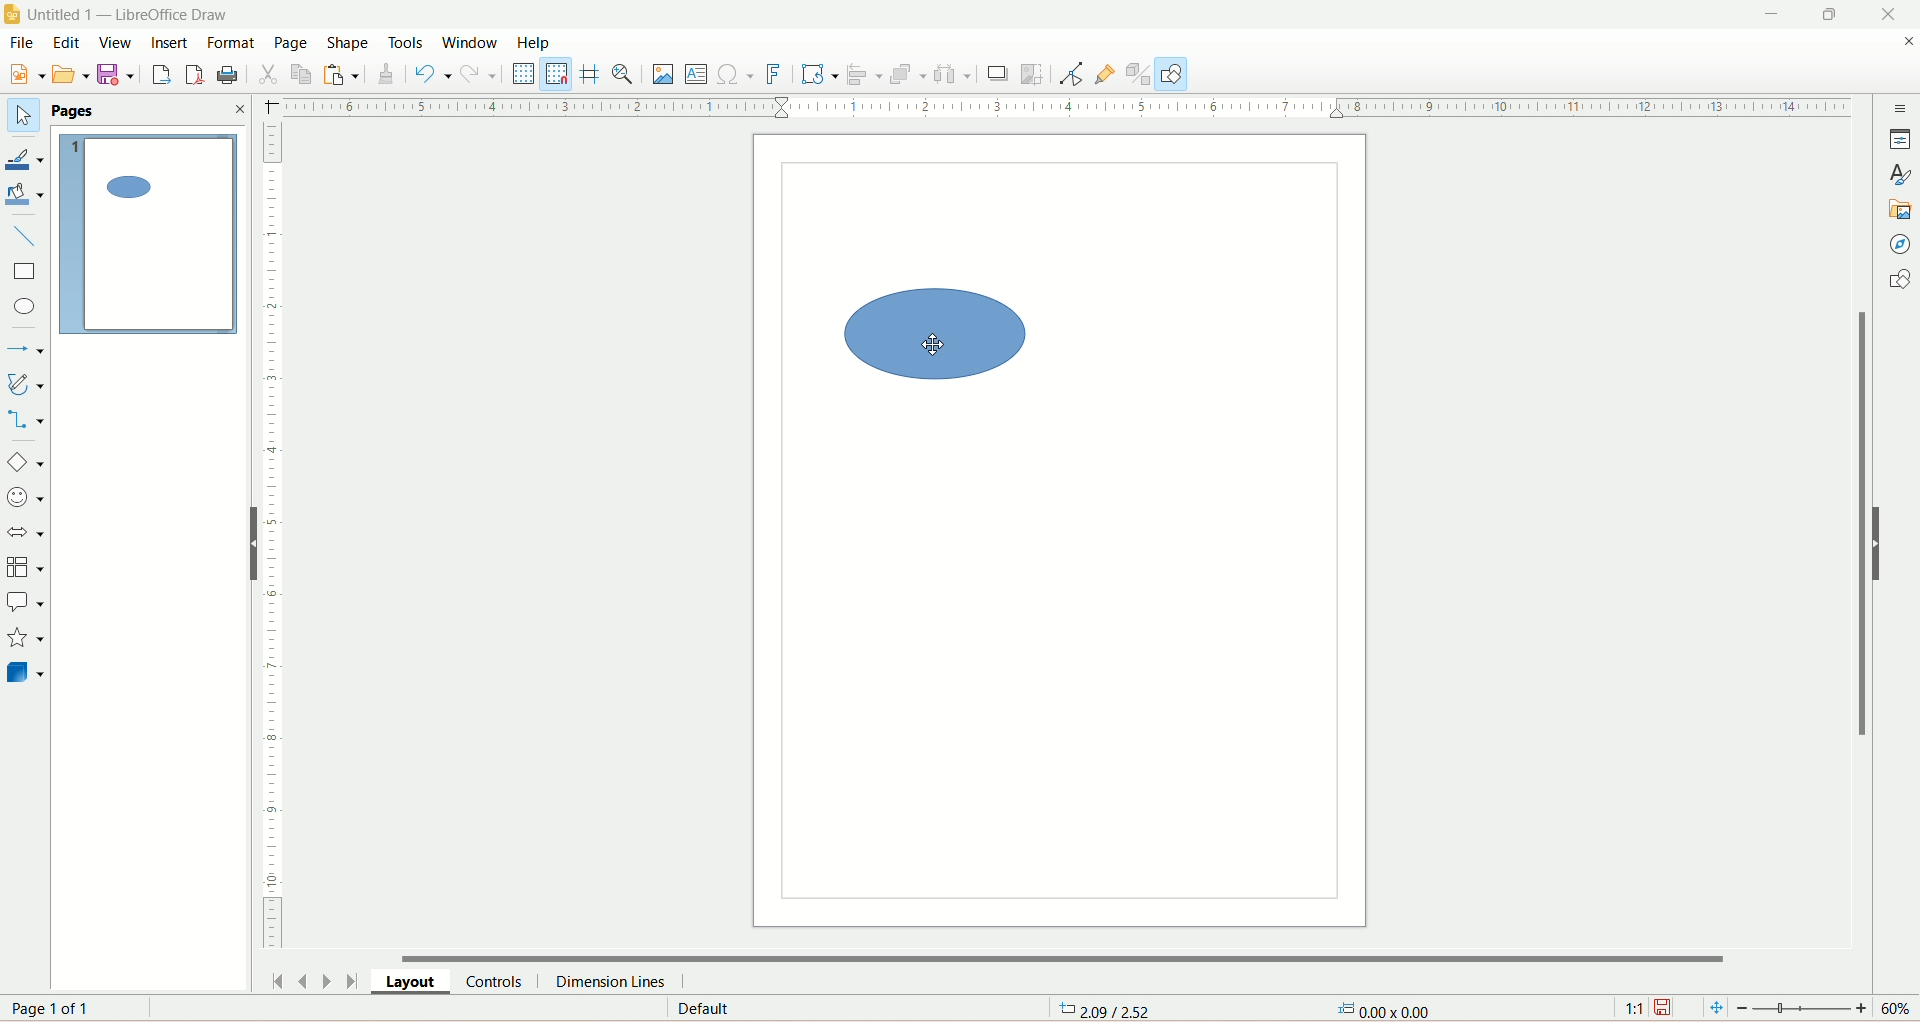 The height and width of the screenshot is (1022, 1920). Describe the element at coordinates (1141, 75) in the screenshot. I see `toggle extrusion` at that location.